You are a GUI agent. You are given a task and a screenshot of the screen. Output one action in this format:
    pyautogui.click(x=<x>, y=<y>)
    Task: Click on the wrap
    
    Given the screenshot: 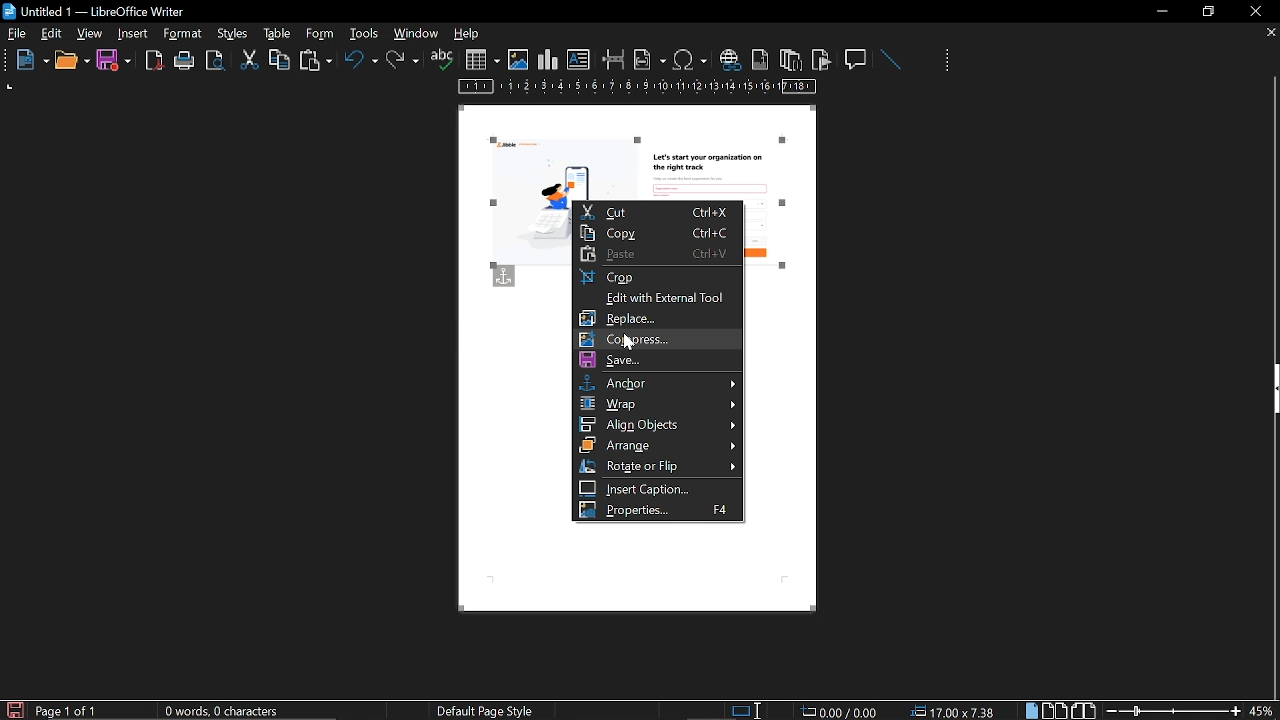 What is the action you would take?
    pyautogui.click(x=660, y=404)
    